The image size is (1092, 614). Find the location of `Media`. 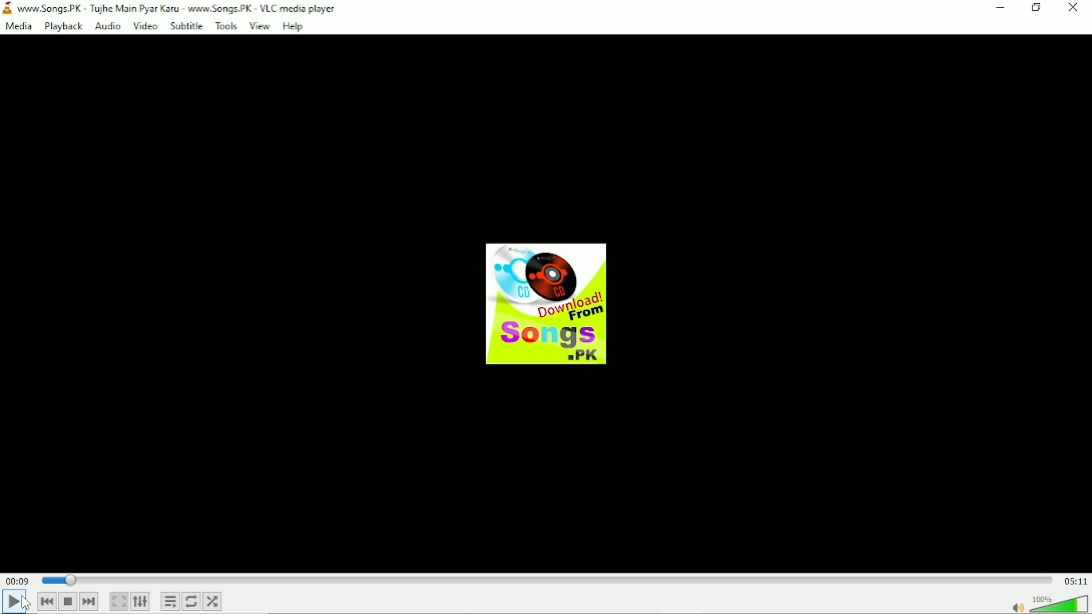

Media is located at coordinates (18, 26).